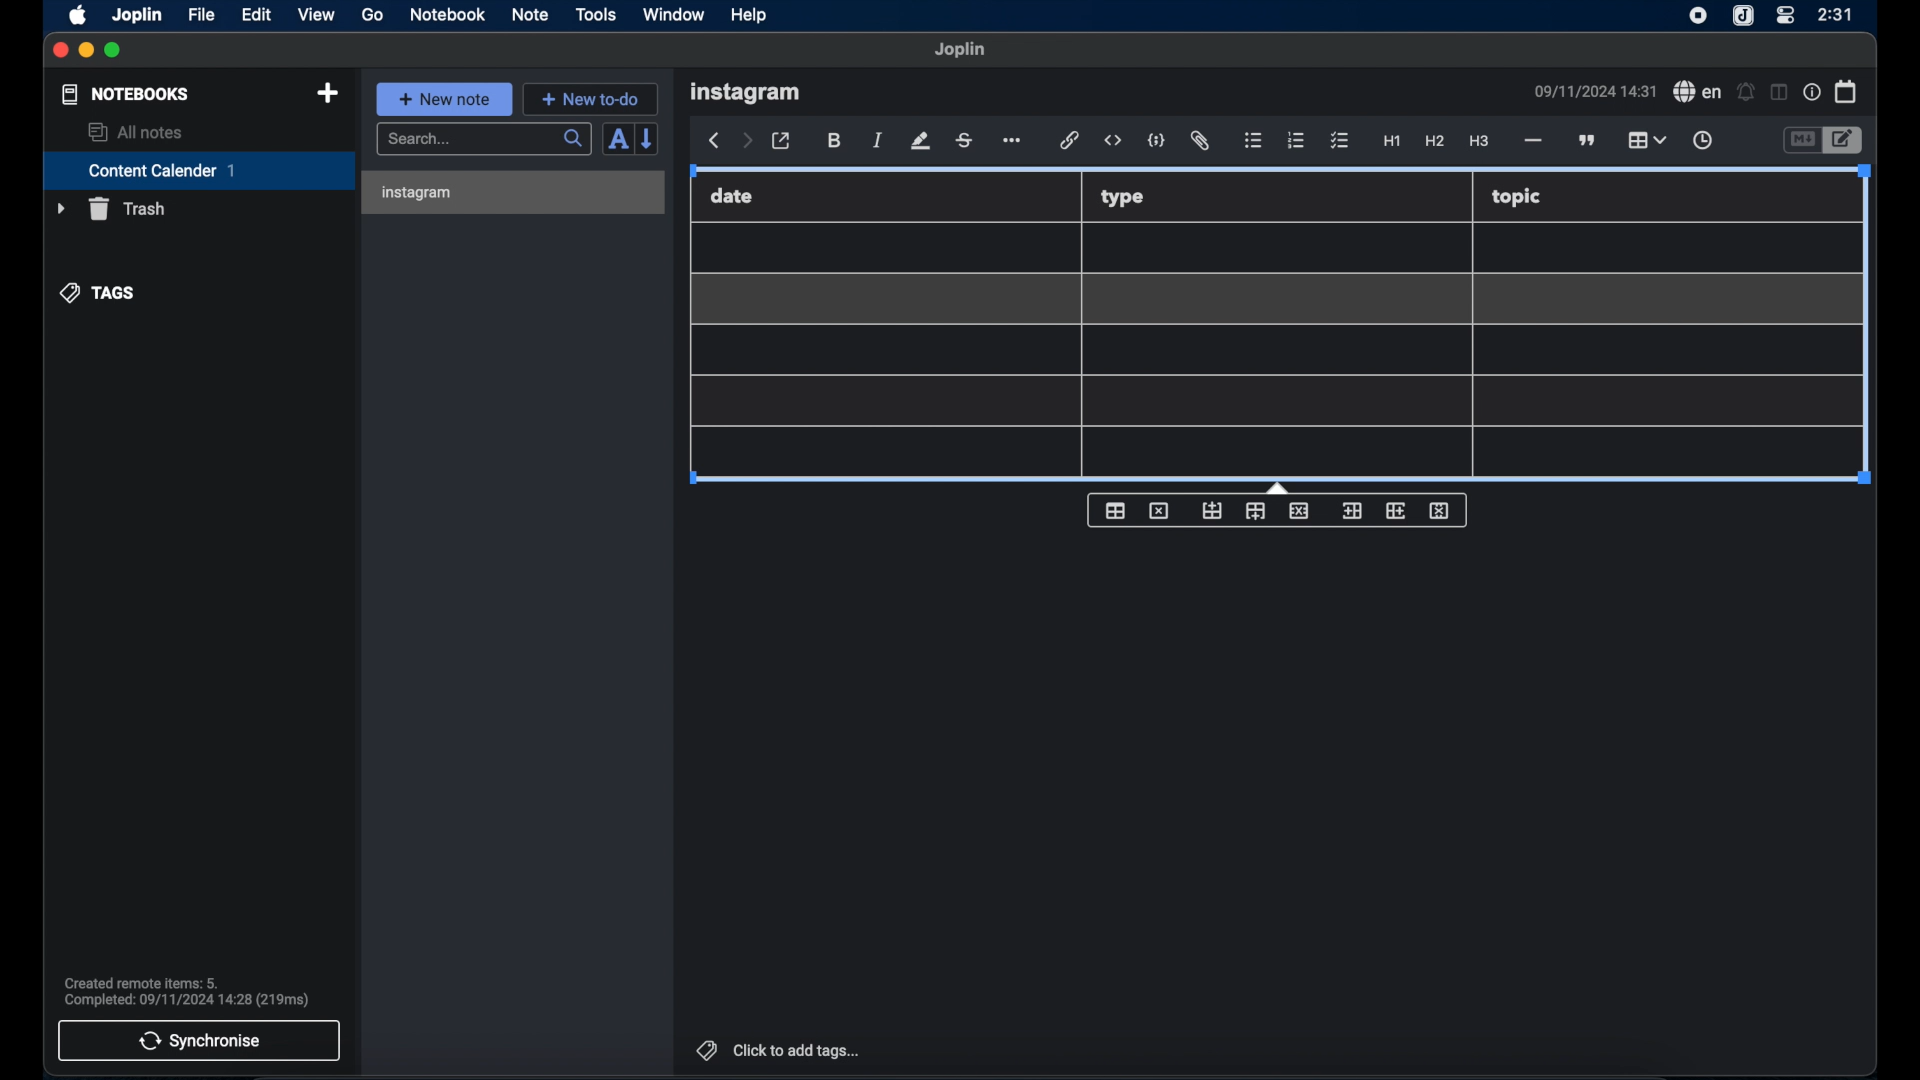 The height and width of the screenshot is (1080, 1920). I want to click on toggle editor, so click(1847, 138).